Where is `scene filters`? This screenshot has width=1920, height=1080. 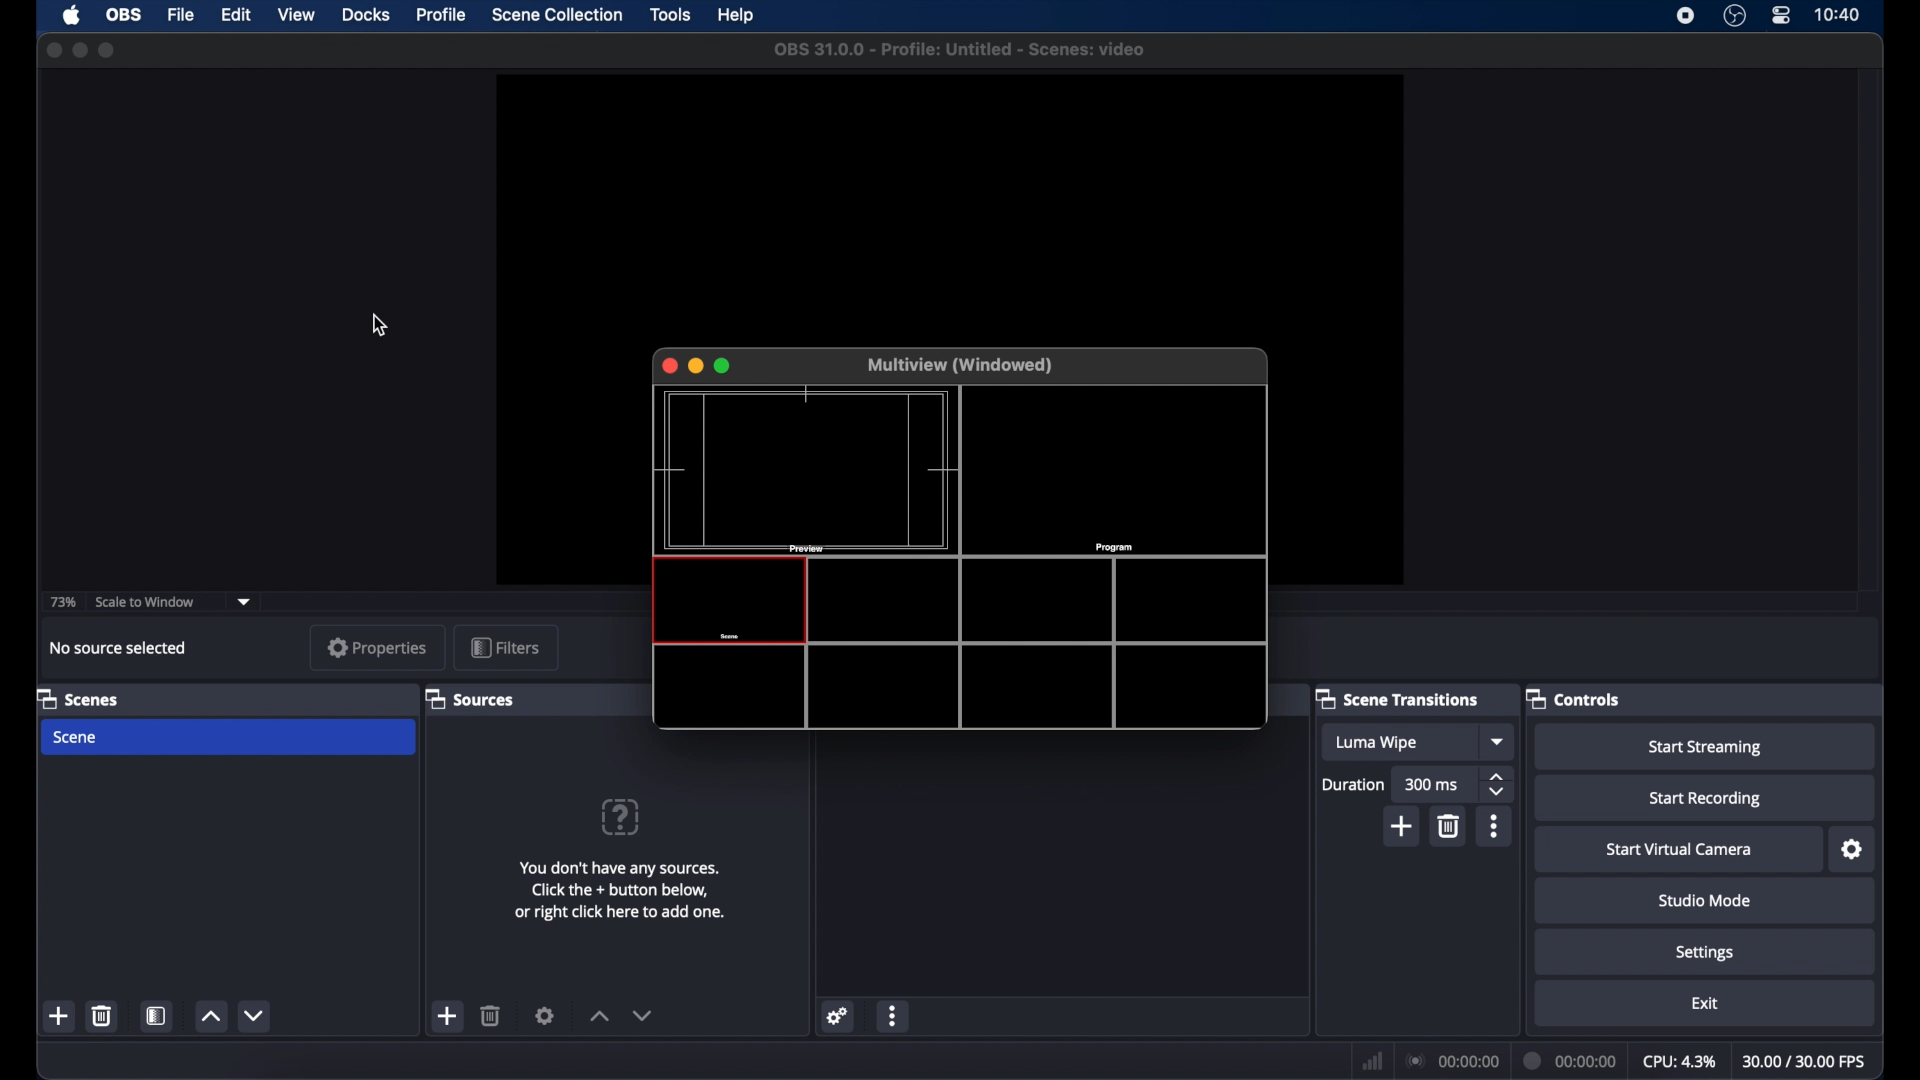 scene filters is located at coordinates (156, 1016).